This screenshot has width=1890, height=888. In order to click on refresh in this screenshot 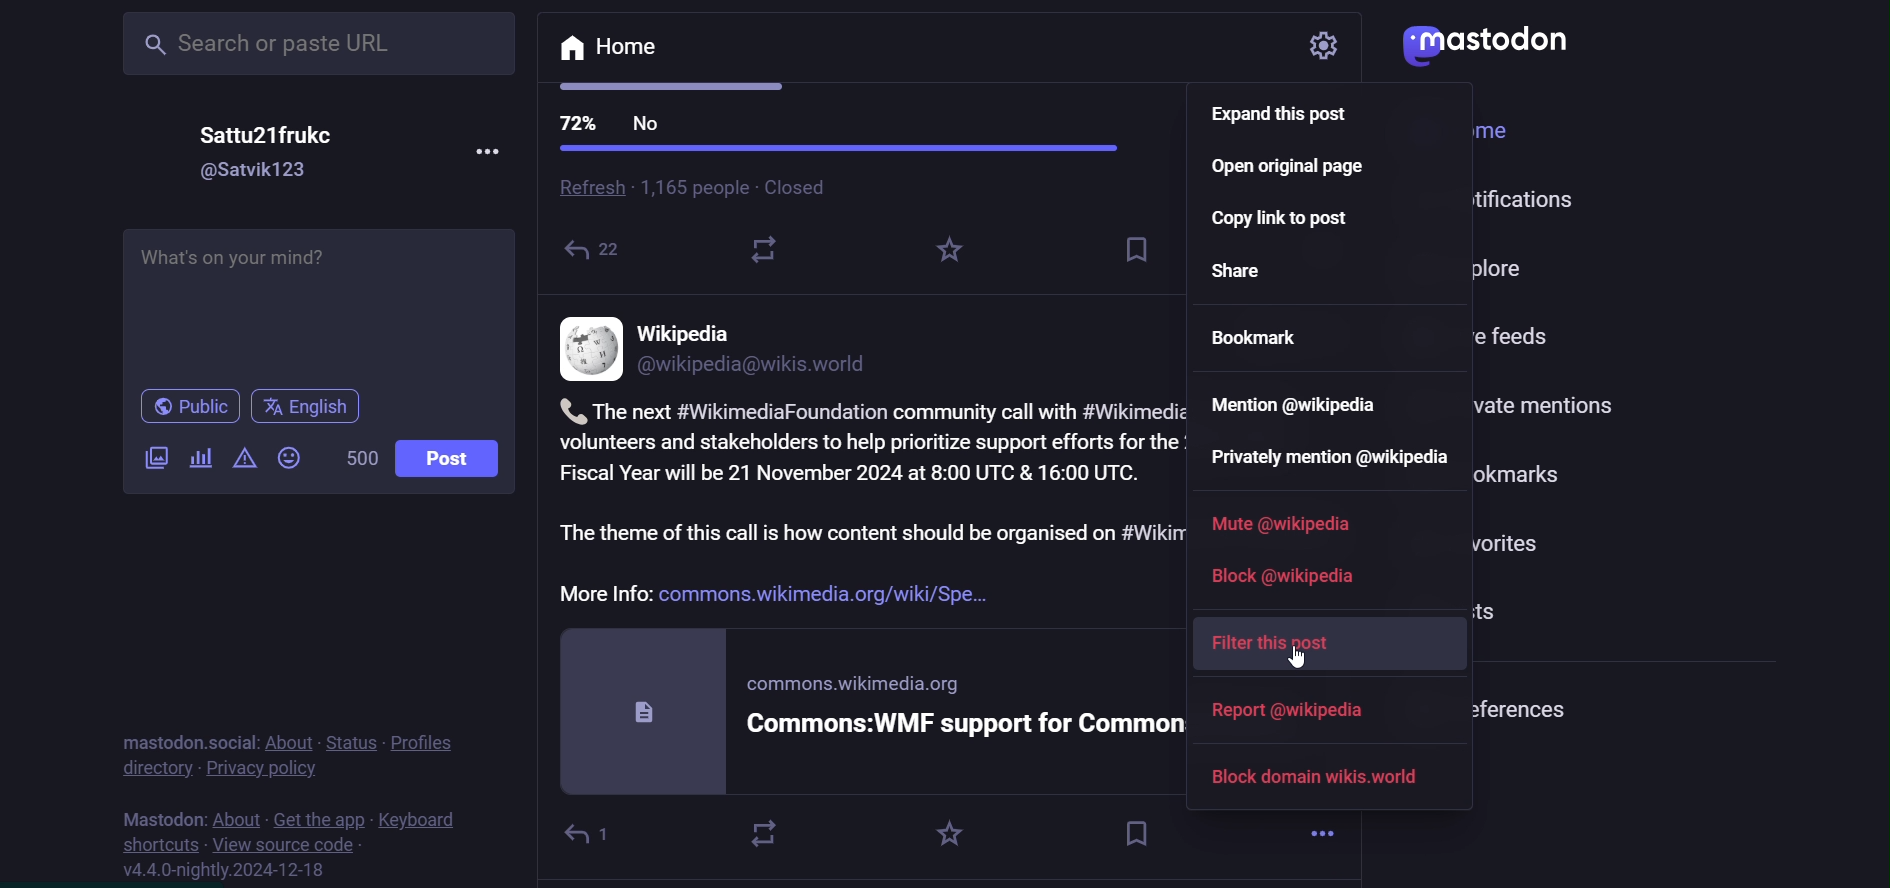, I will do `click(587, 190)`.